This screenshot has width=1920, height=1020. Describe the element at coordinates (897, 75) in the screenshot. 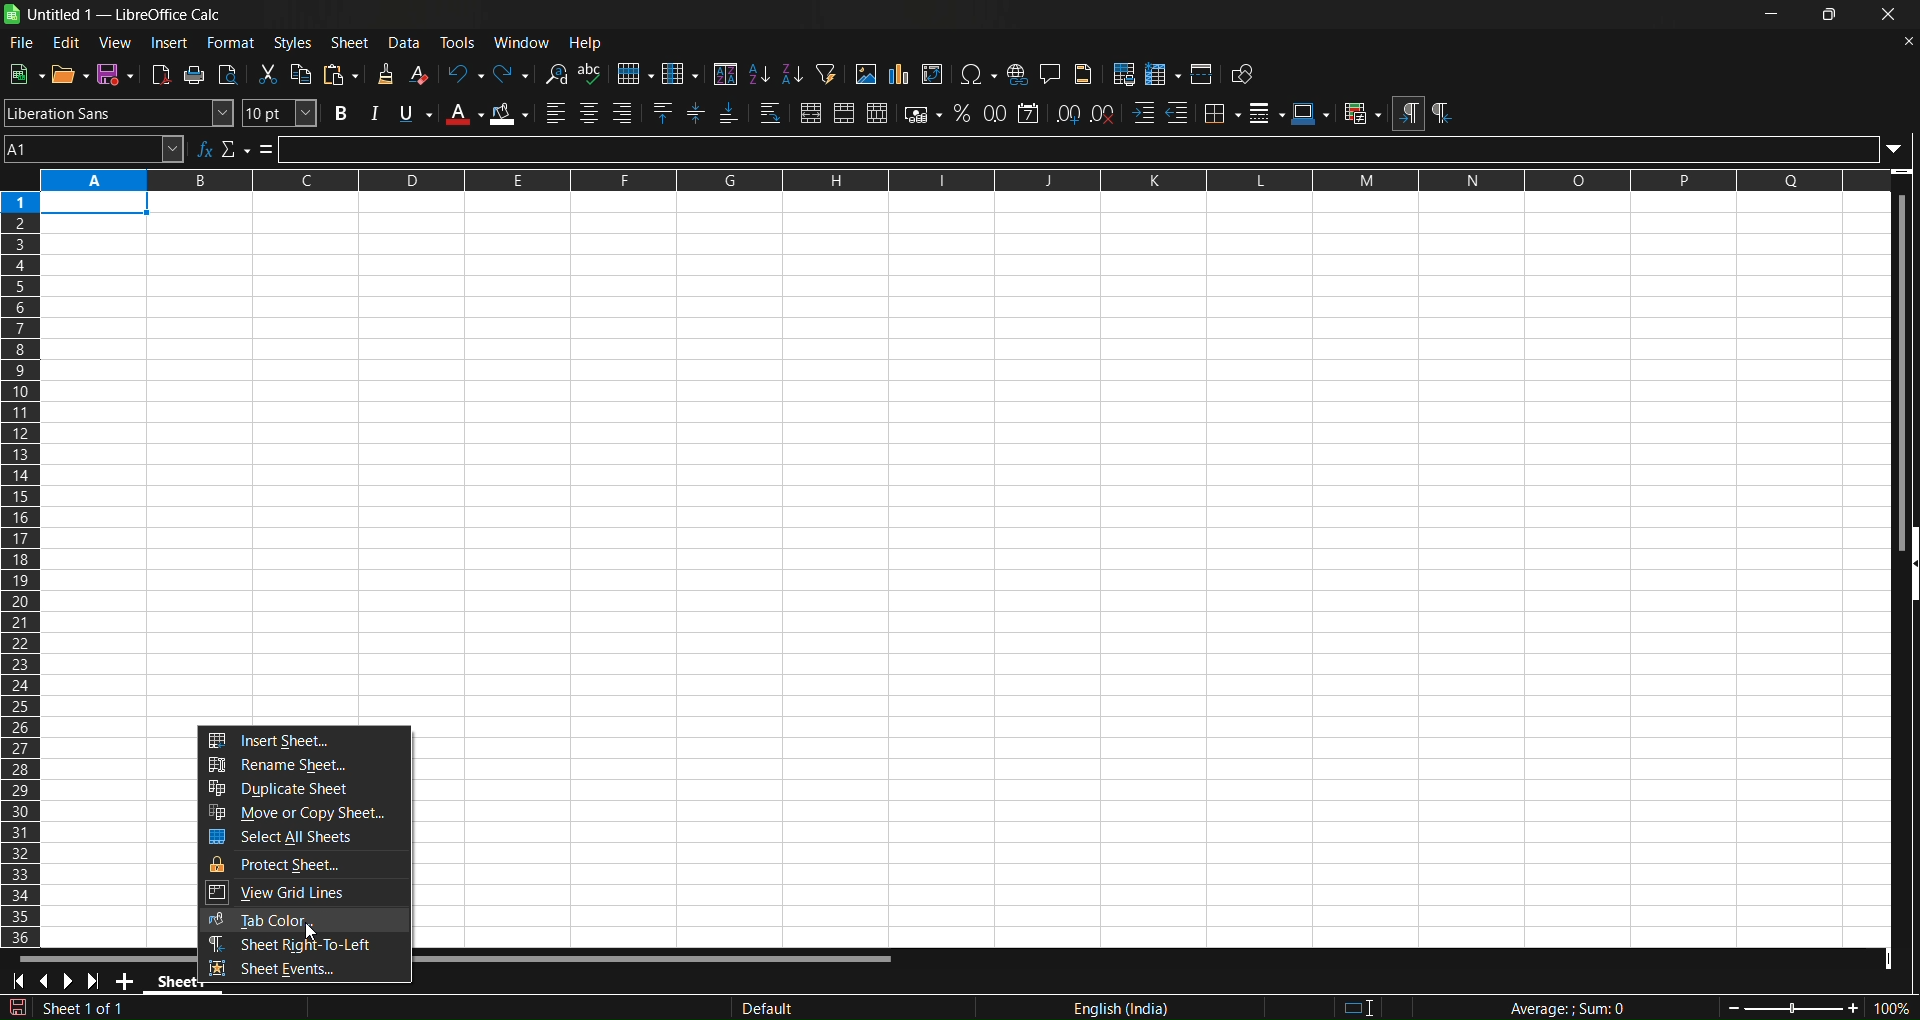

I see `insert chart` at that location.